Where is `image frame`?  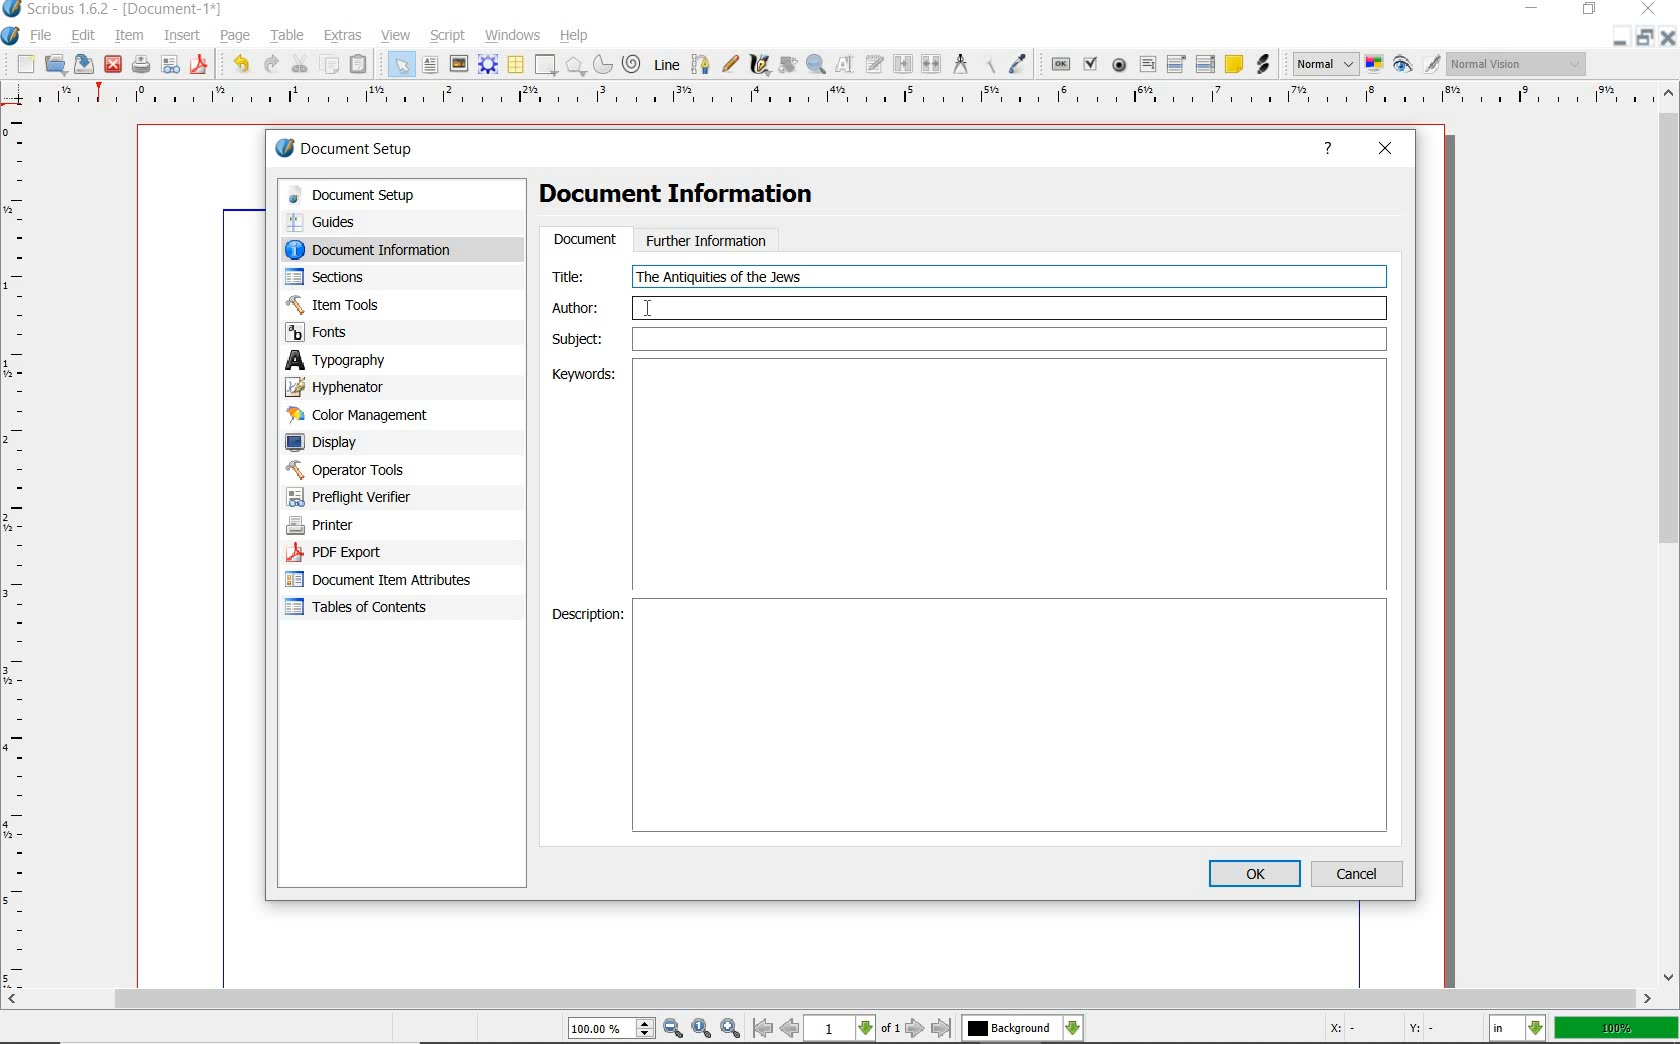
image frame is located at coordinates (459, 63).